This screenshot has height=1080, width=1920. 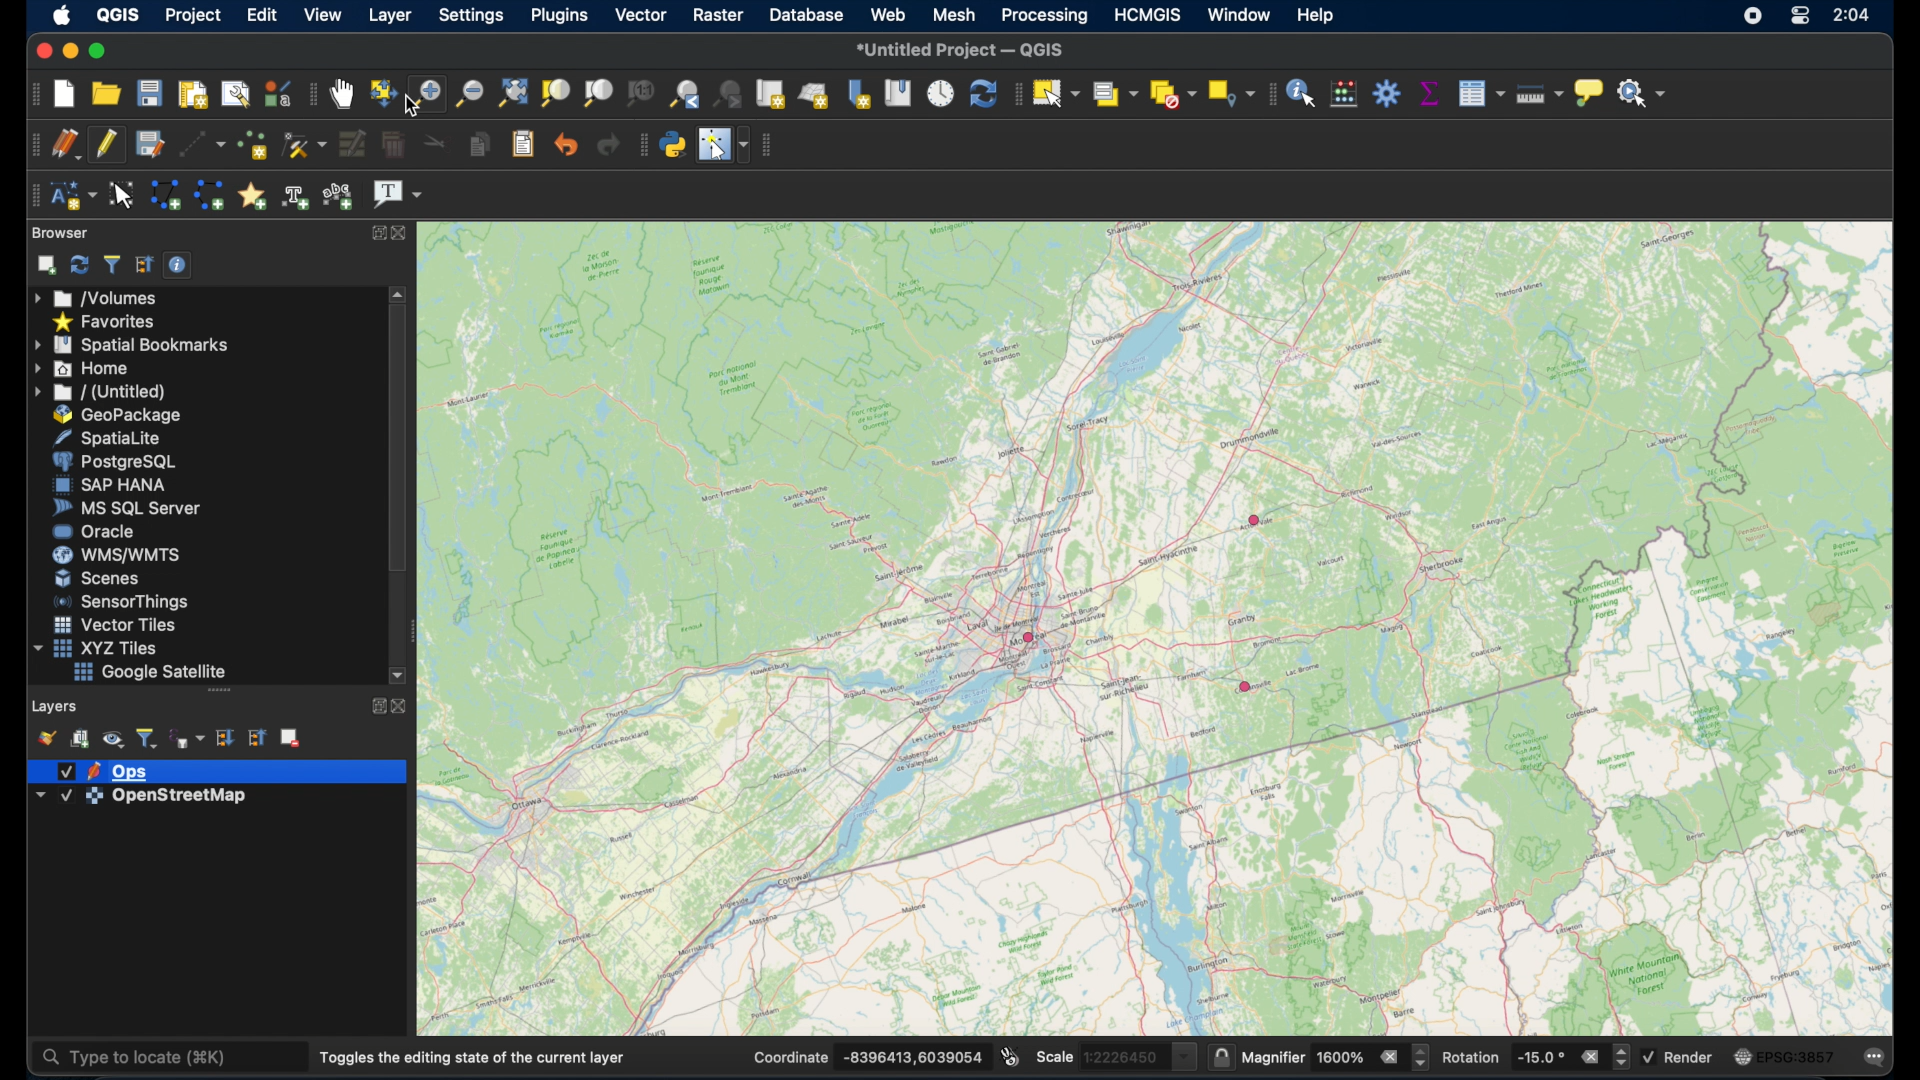 I want to click on map navigation toolbar, so click(x=311, y=95).